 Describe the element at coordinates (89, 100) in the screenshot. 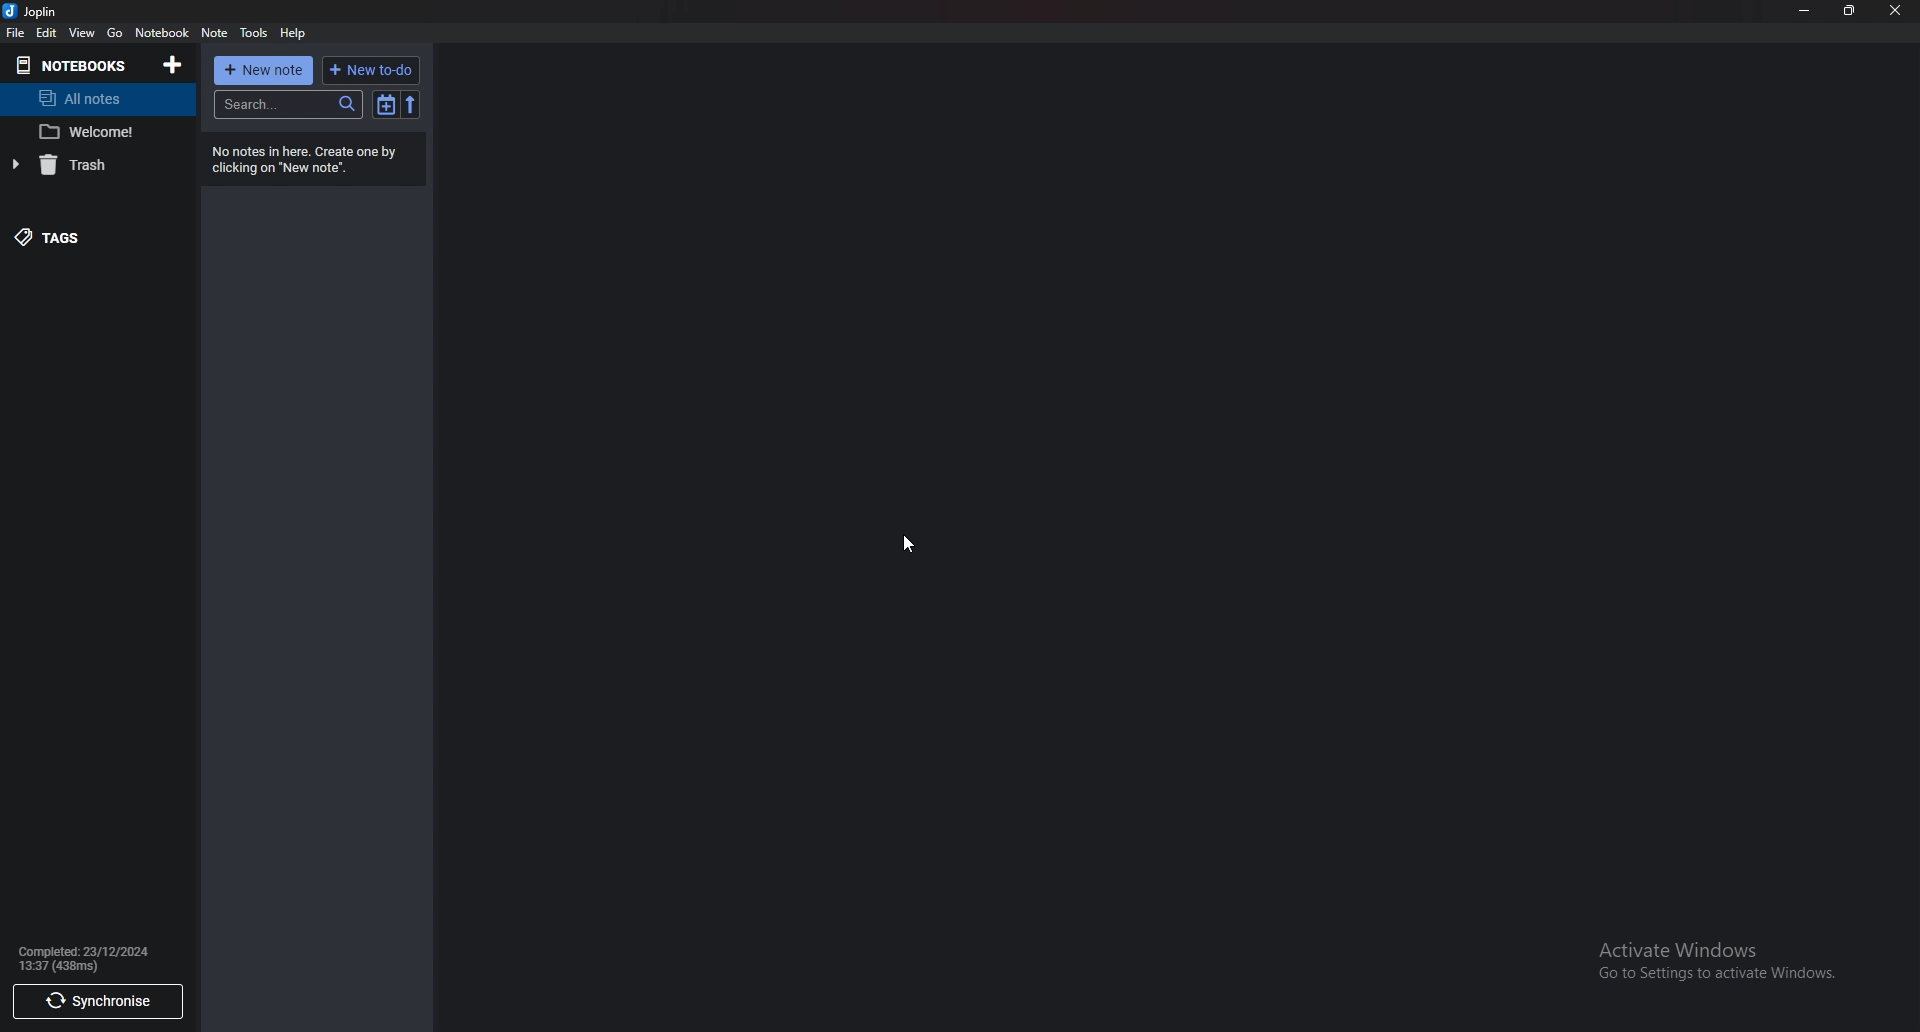

I see `All notes` at that location.